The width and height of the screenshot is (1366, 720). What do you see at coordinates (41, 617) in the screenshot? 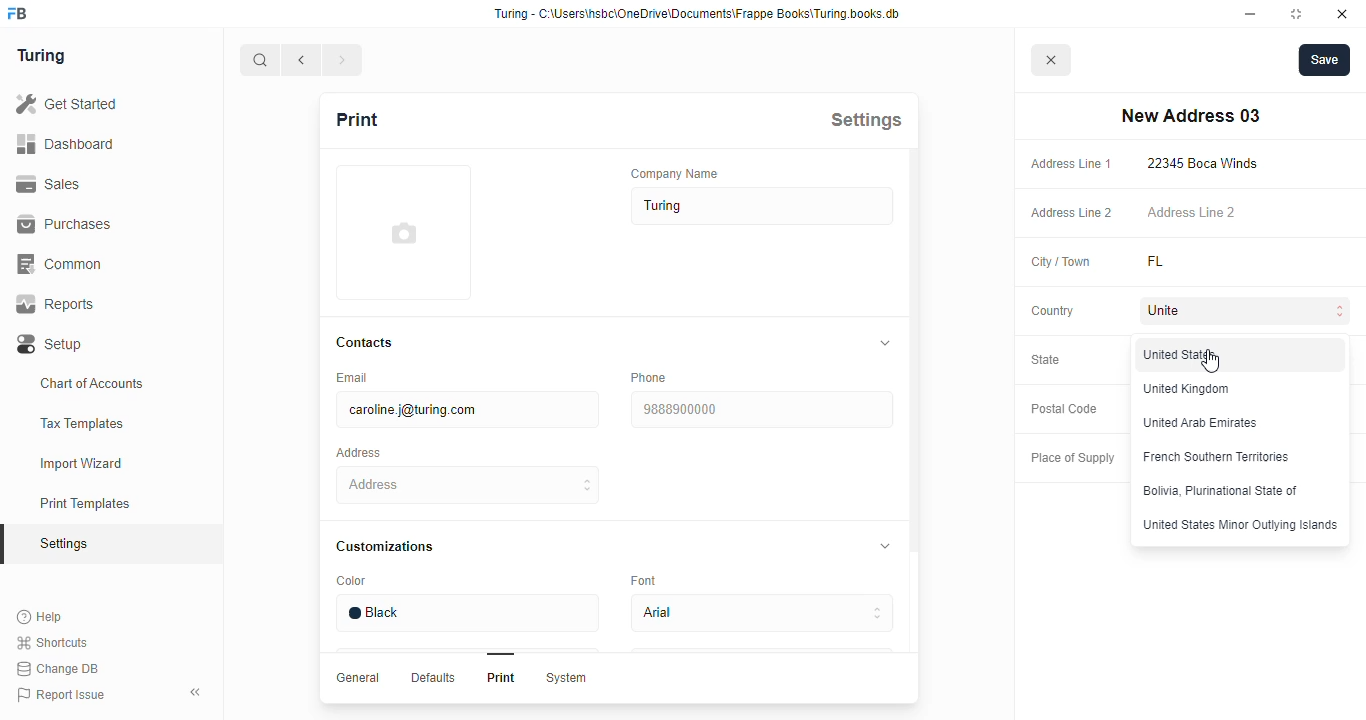
I see `help` at bounding box center [41, 617].